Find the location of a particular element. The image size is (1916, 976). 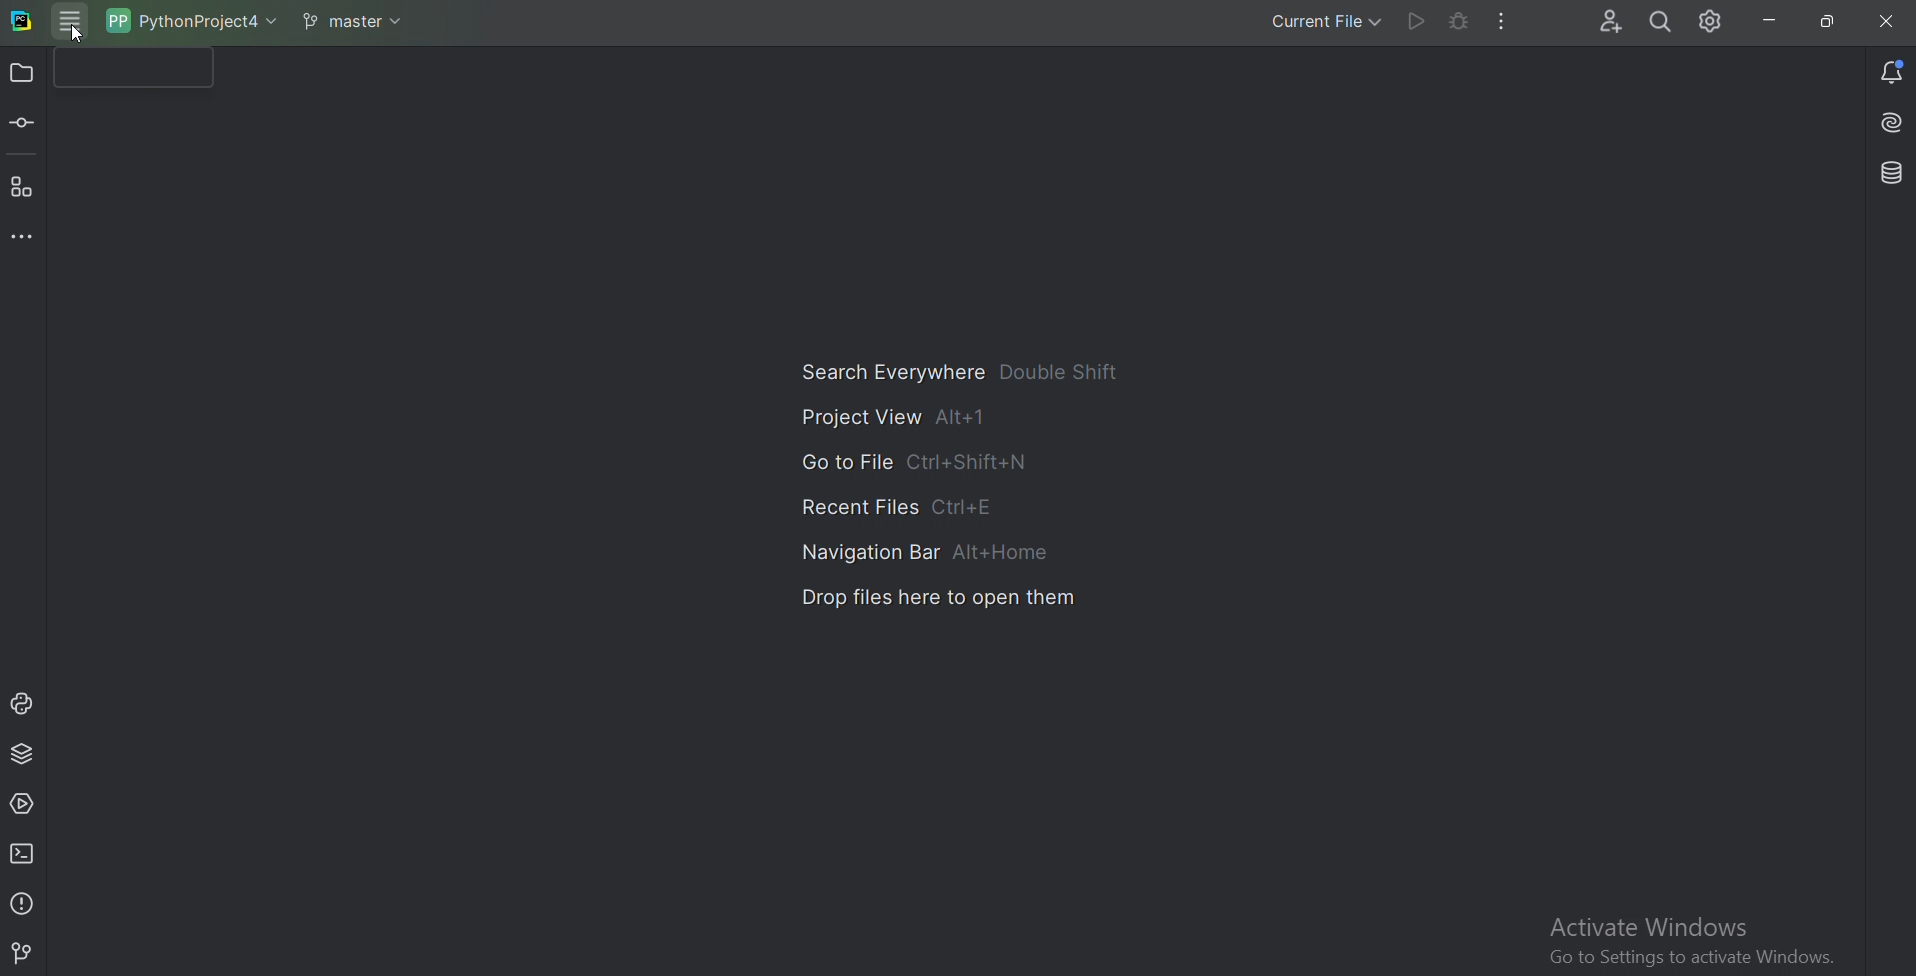

Notifications is located at coordinates (1890, 69).